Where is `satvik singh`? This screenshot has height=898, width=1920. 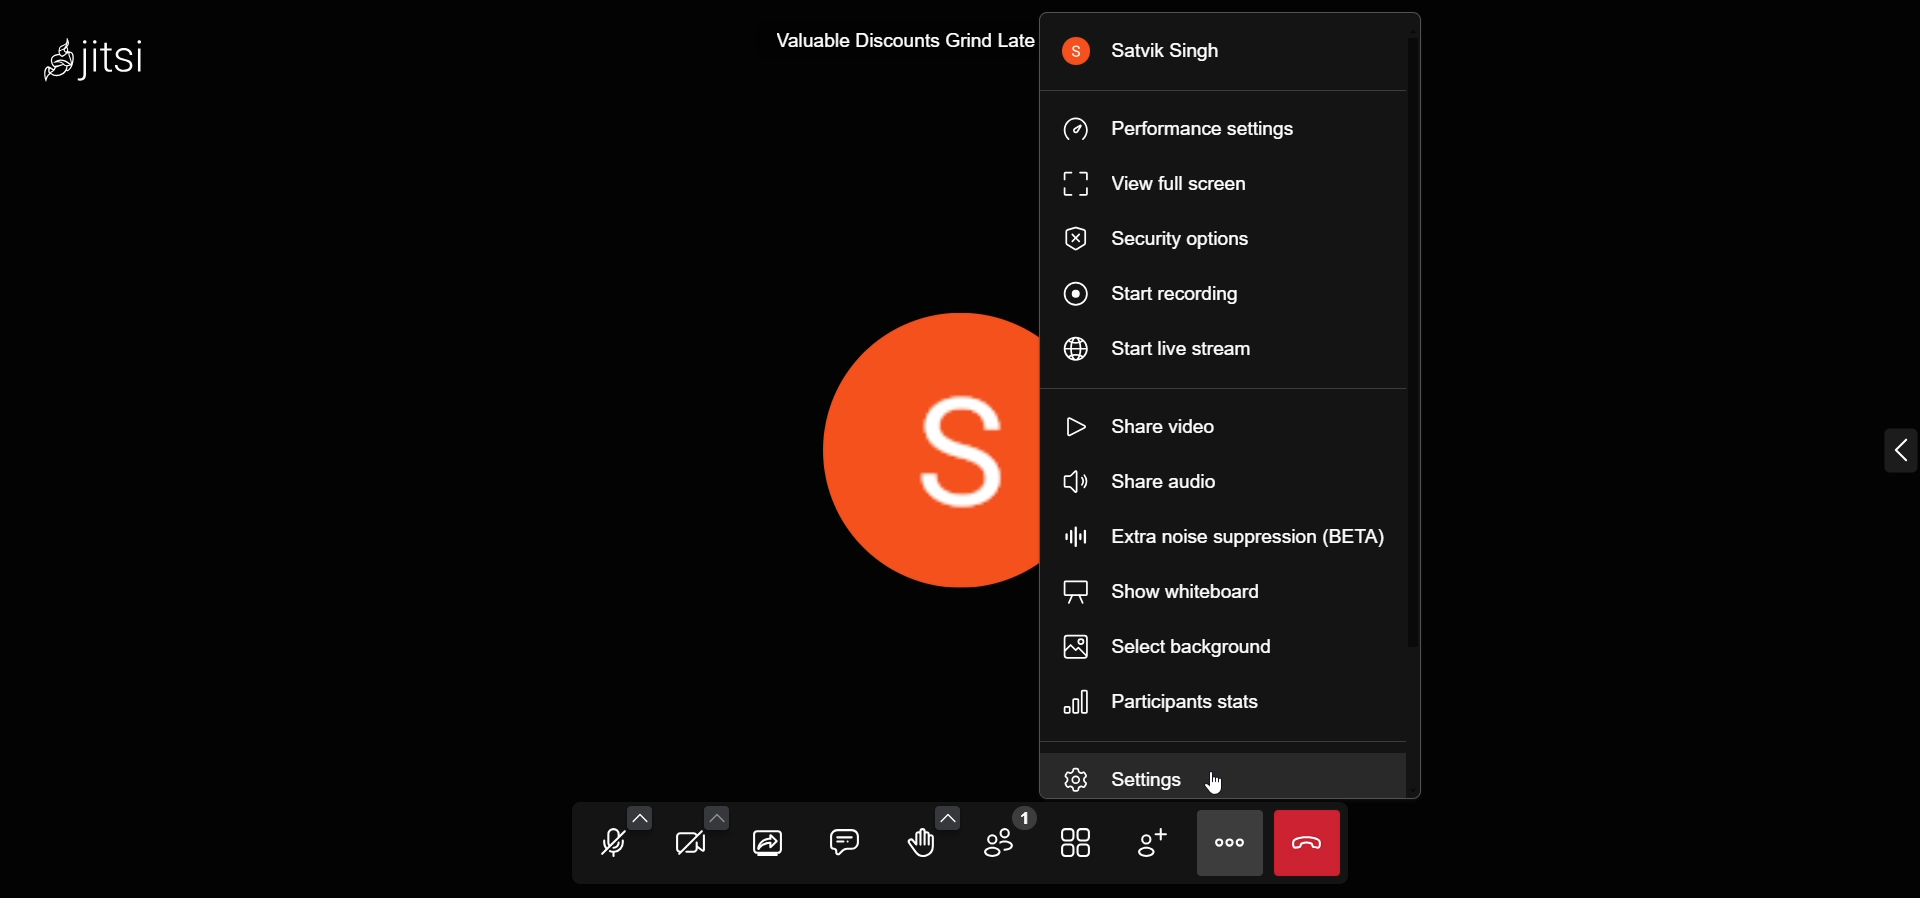 satvik singh is located at coordinates (1159, 51).